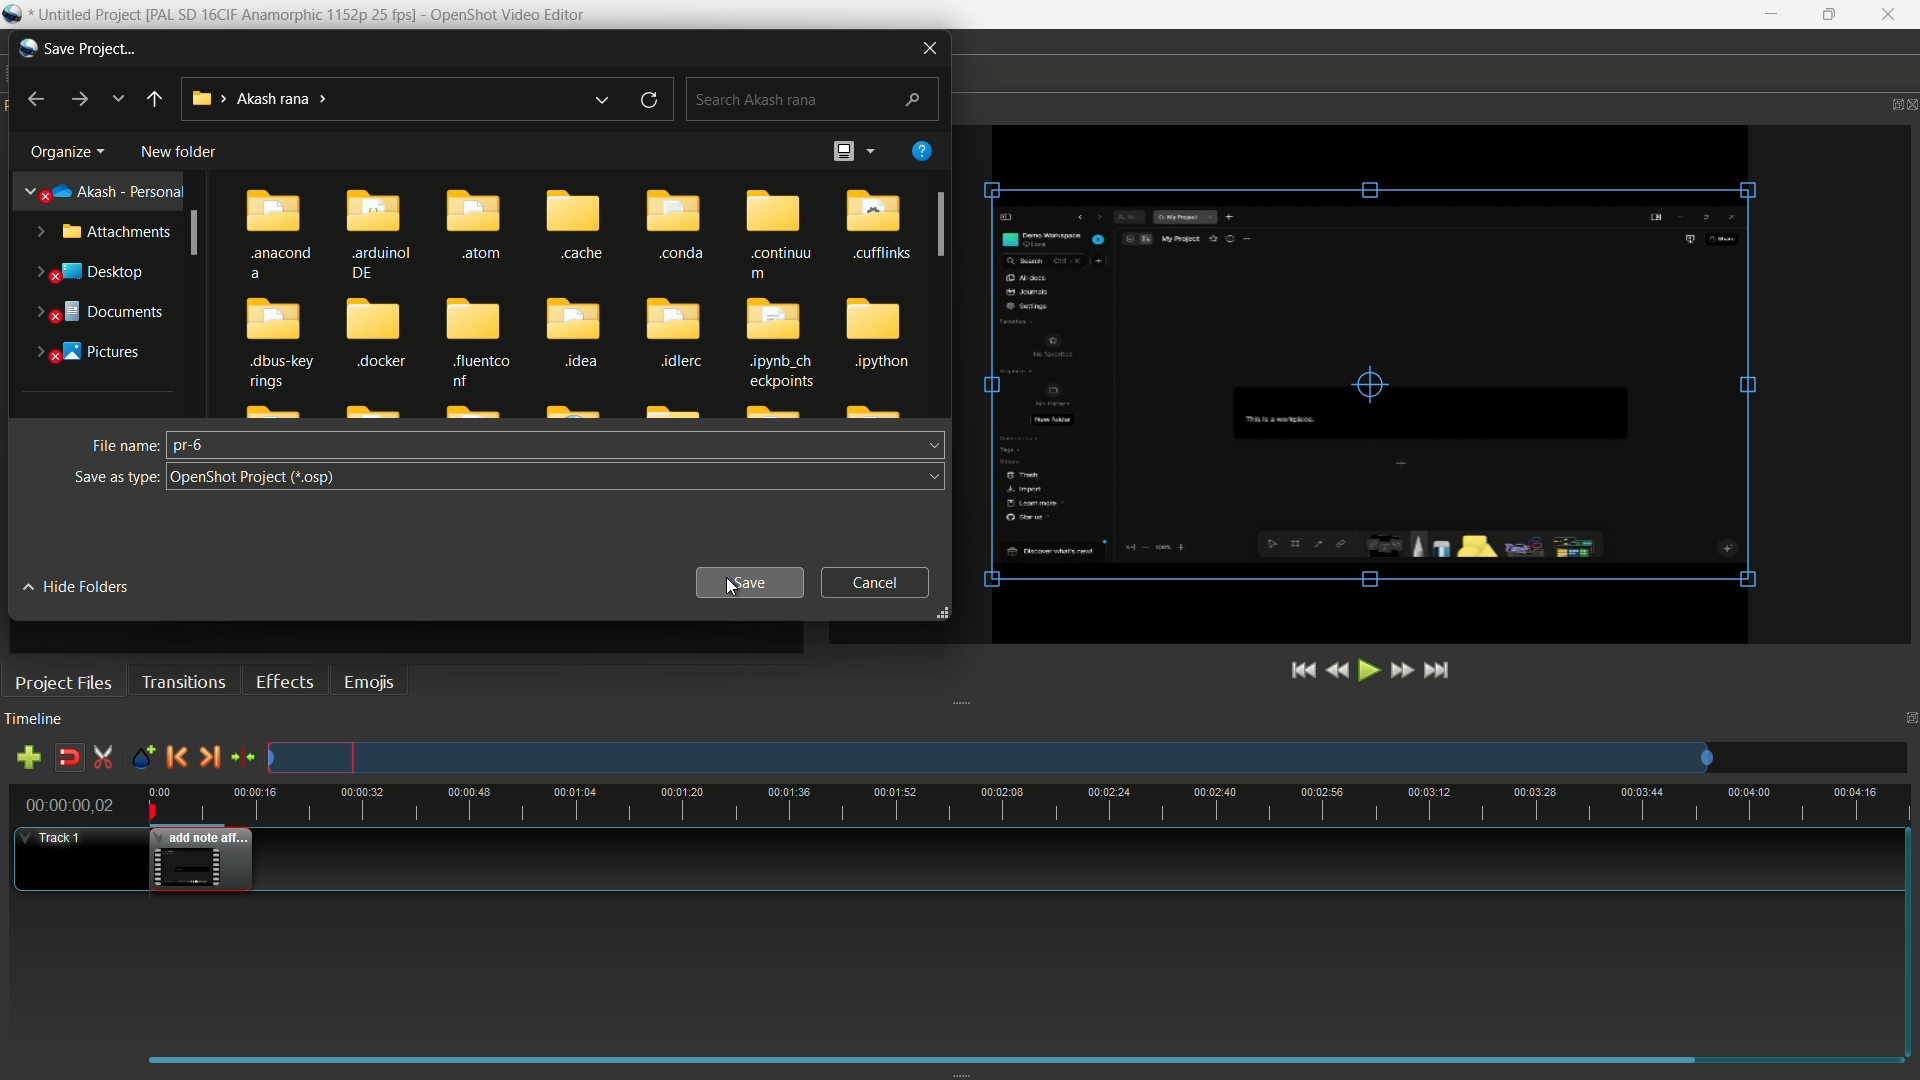  What do you see at coordinates (67, 758) in the screenshot?
I see `disable snap` at bounding box center [67, 758].